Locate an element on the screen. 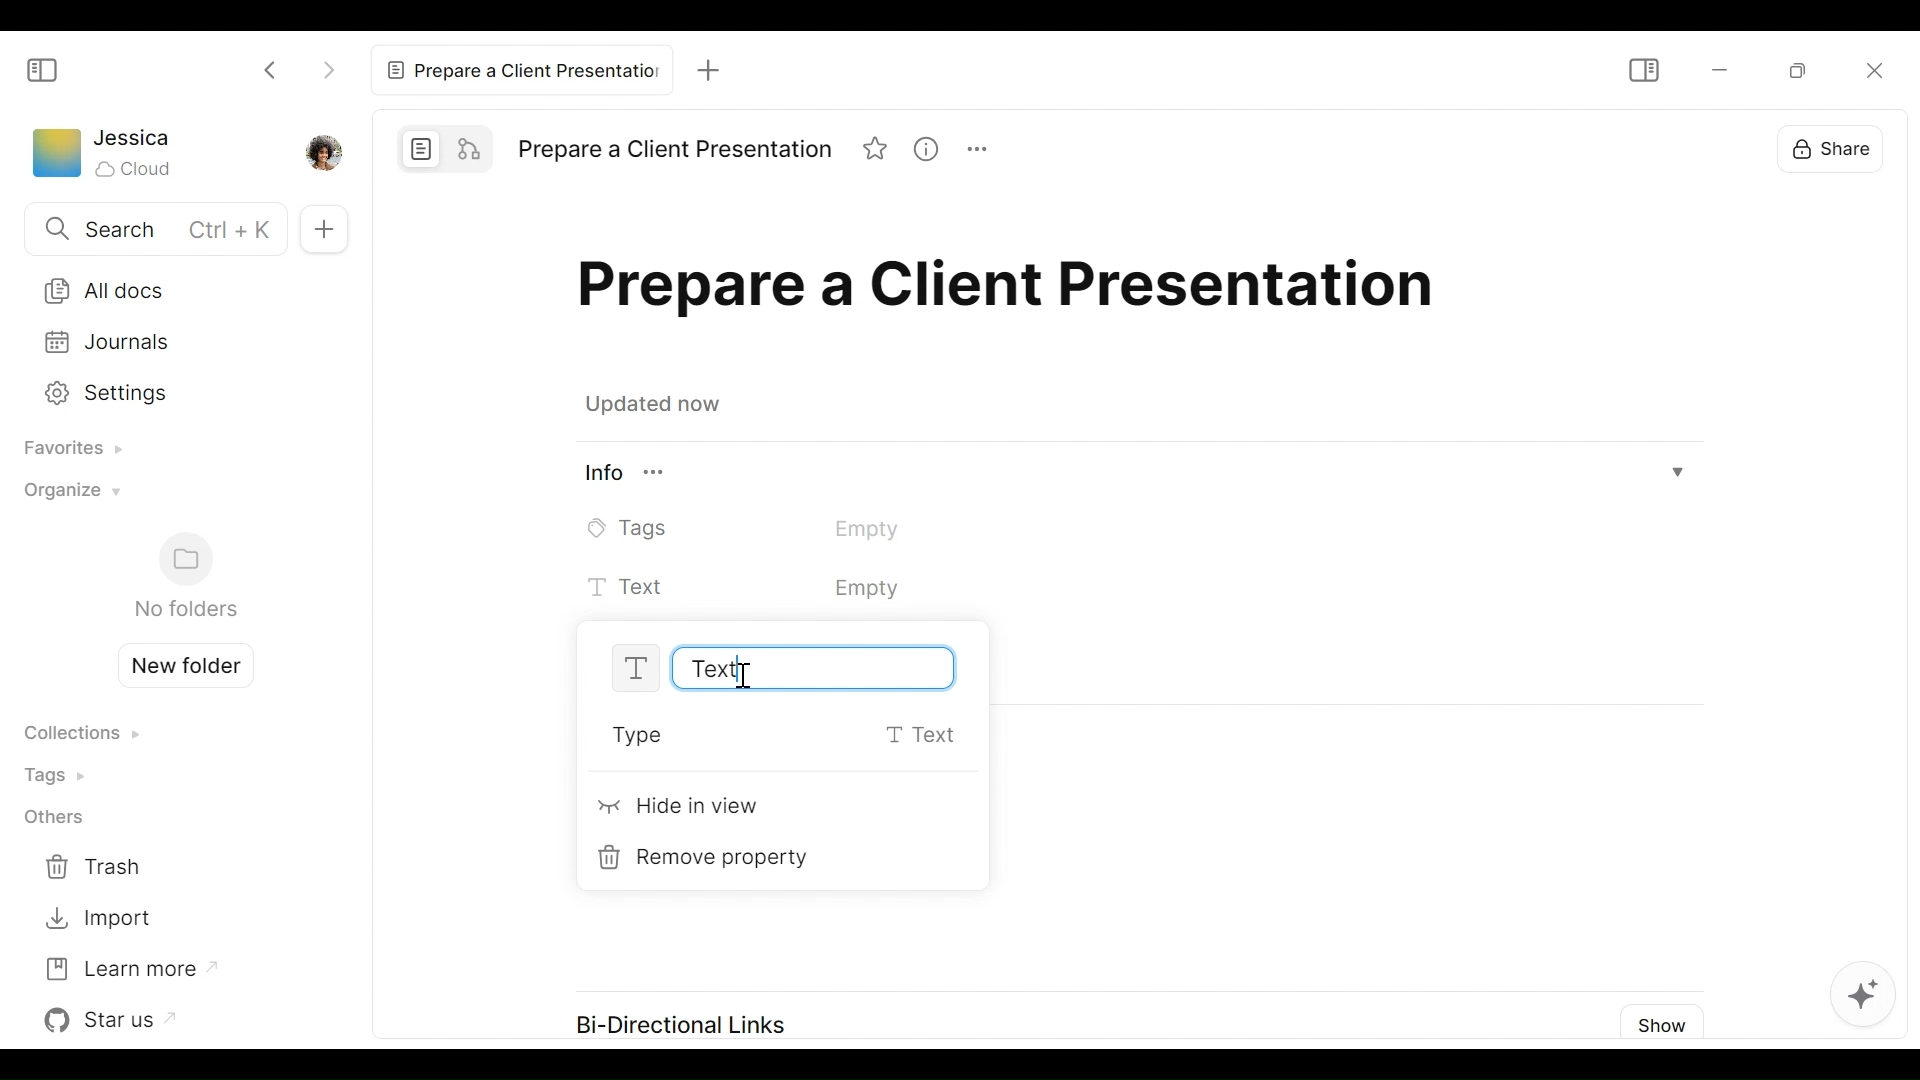 The width and height of the screenshot is (1920, 1080). Profile picture is located at coordinates (321, 151).